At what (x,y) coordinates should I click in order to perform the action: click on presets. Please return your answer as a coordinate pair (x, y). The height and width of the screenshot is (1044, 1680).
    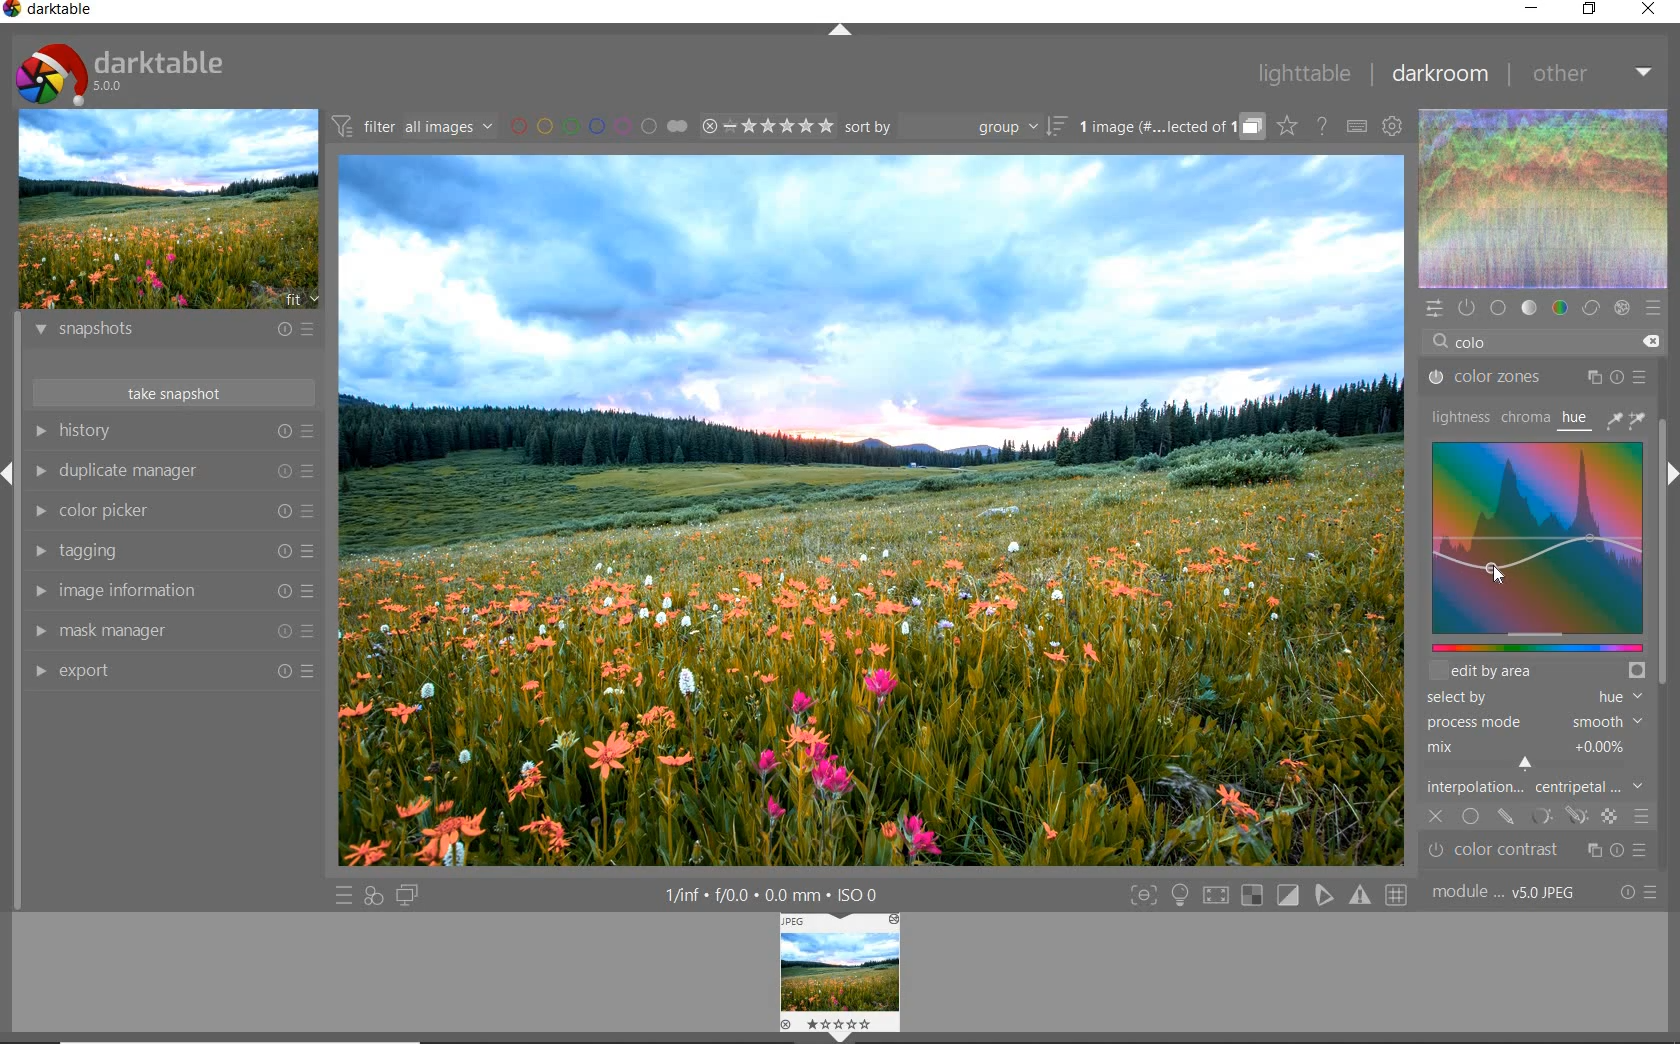
    Looking at the image, I should click on (1652, 308).